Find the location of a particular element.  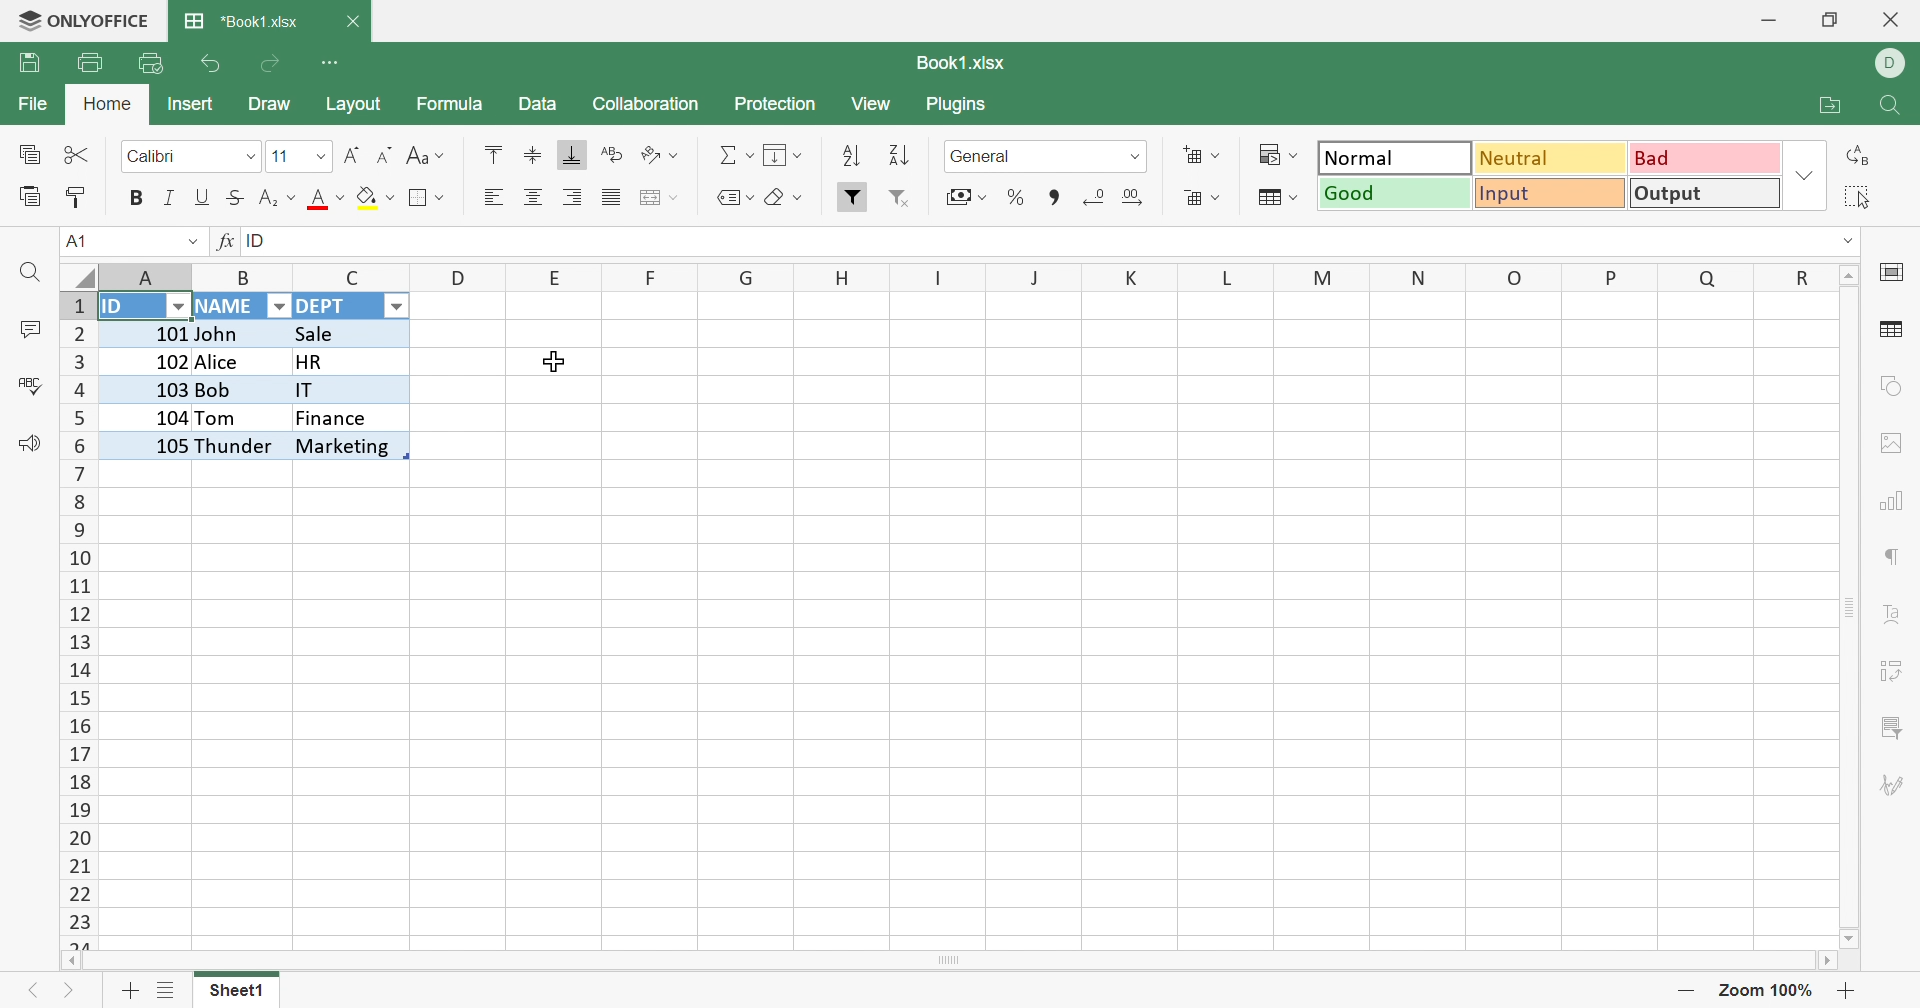

Formula is located at coordinates (452, 104).